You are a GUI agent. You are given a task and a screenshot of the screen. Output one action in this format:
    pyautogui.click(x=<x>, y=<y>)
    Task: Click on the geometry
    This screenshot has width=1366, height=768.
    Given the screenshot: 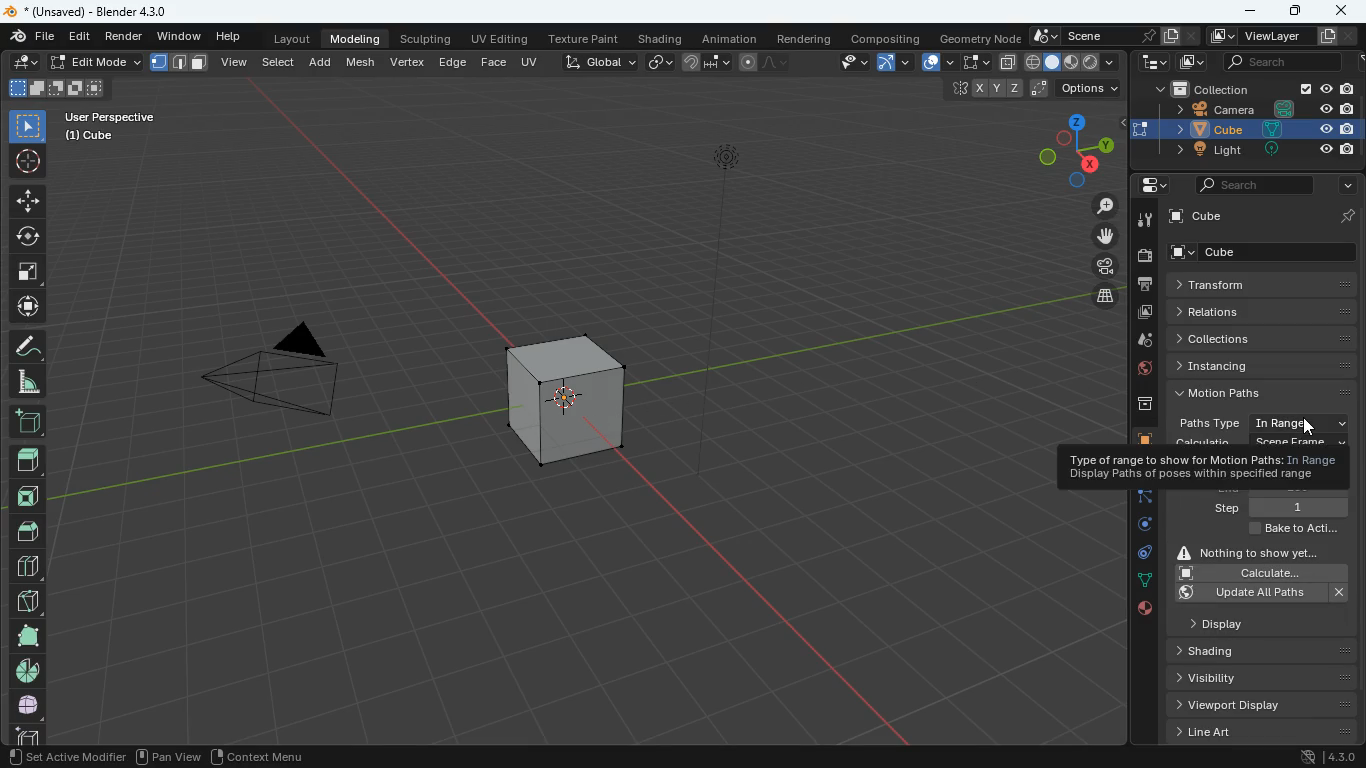 What is the action you would take?
    pyautogui.click(x=980, y=38)
    